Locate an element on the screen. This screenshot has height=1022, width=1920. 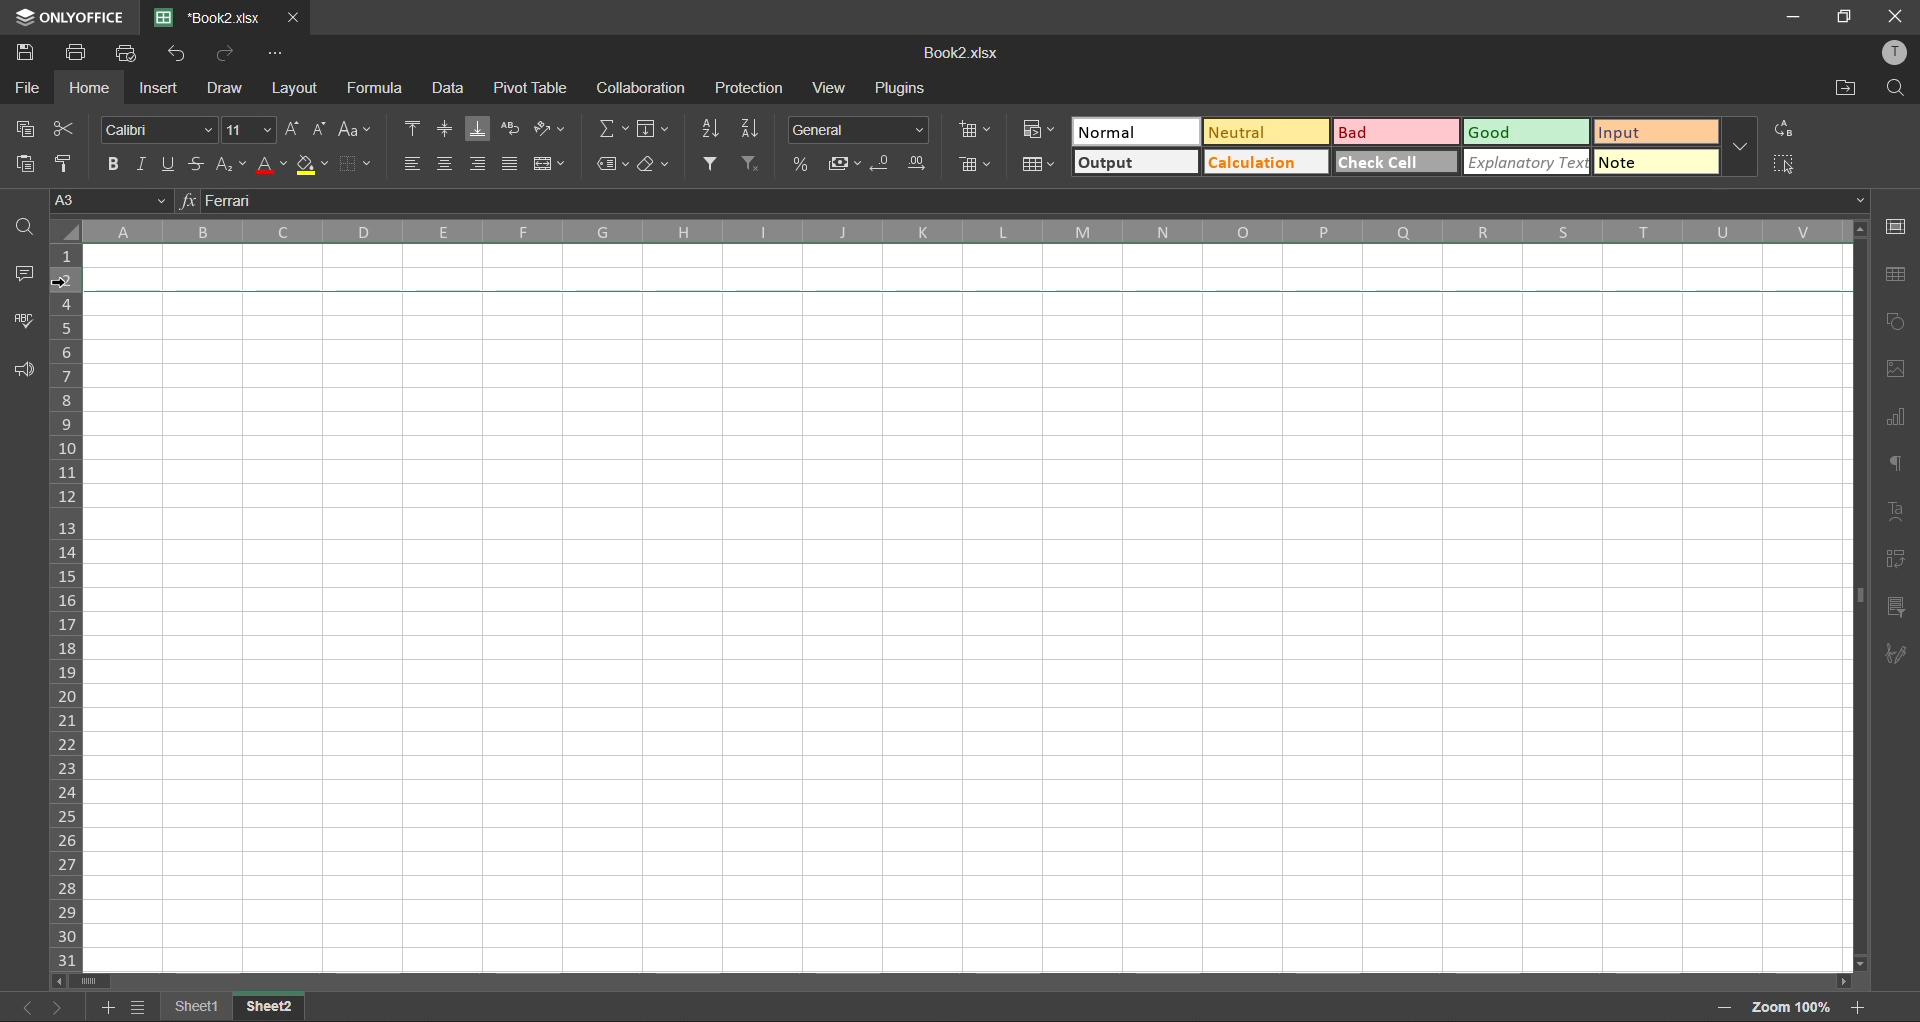
underline is located at coordinates (171, 161).